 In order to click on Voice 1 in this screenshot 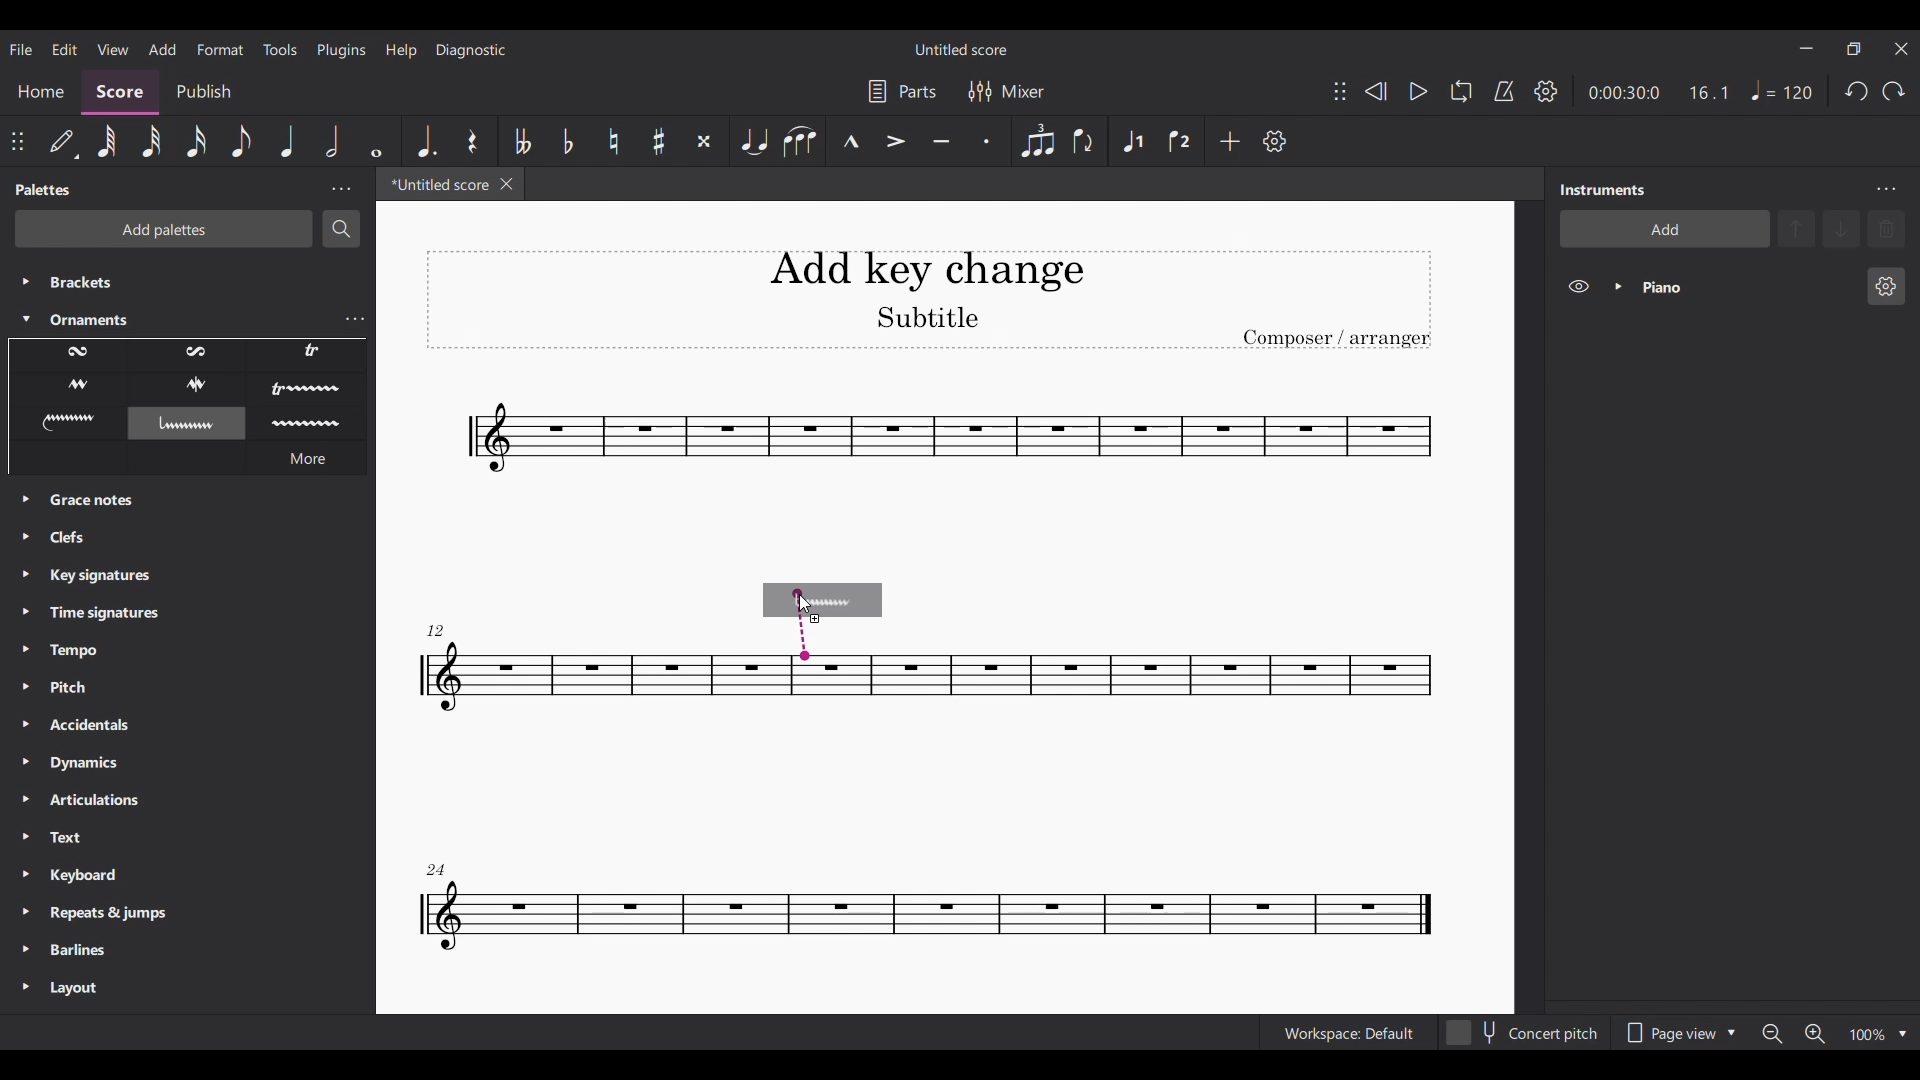, I will do `click(1132, 140)`.